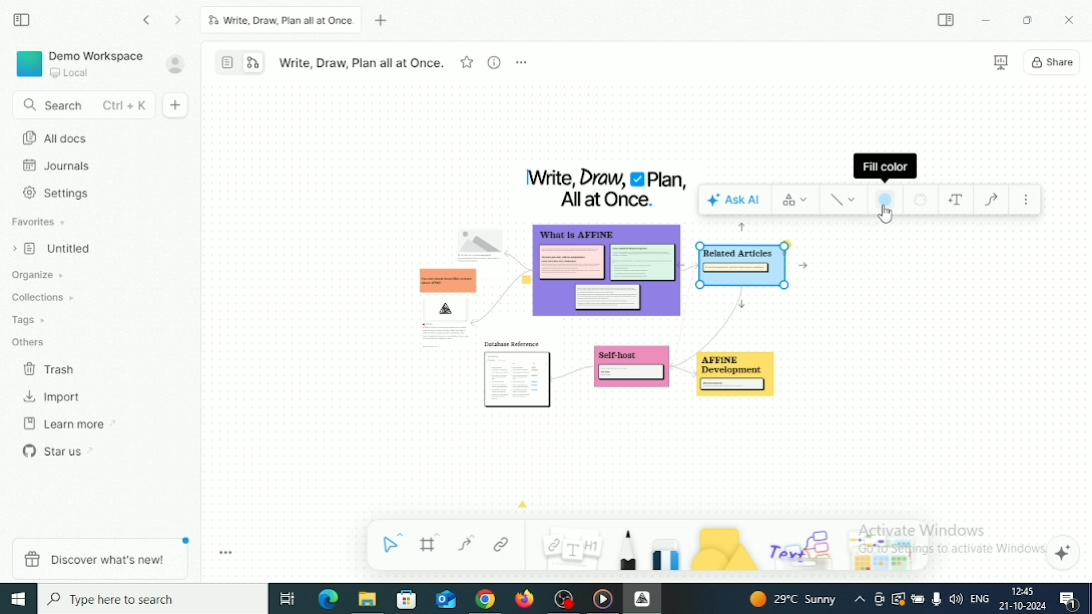 The height and width of the screenshot is (614, 1092). What do you see at coordinates (81, 63) in the screenshot?
I see `Demo Workspace` at bounding box center [81, 63].